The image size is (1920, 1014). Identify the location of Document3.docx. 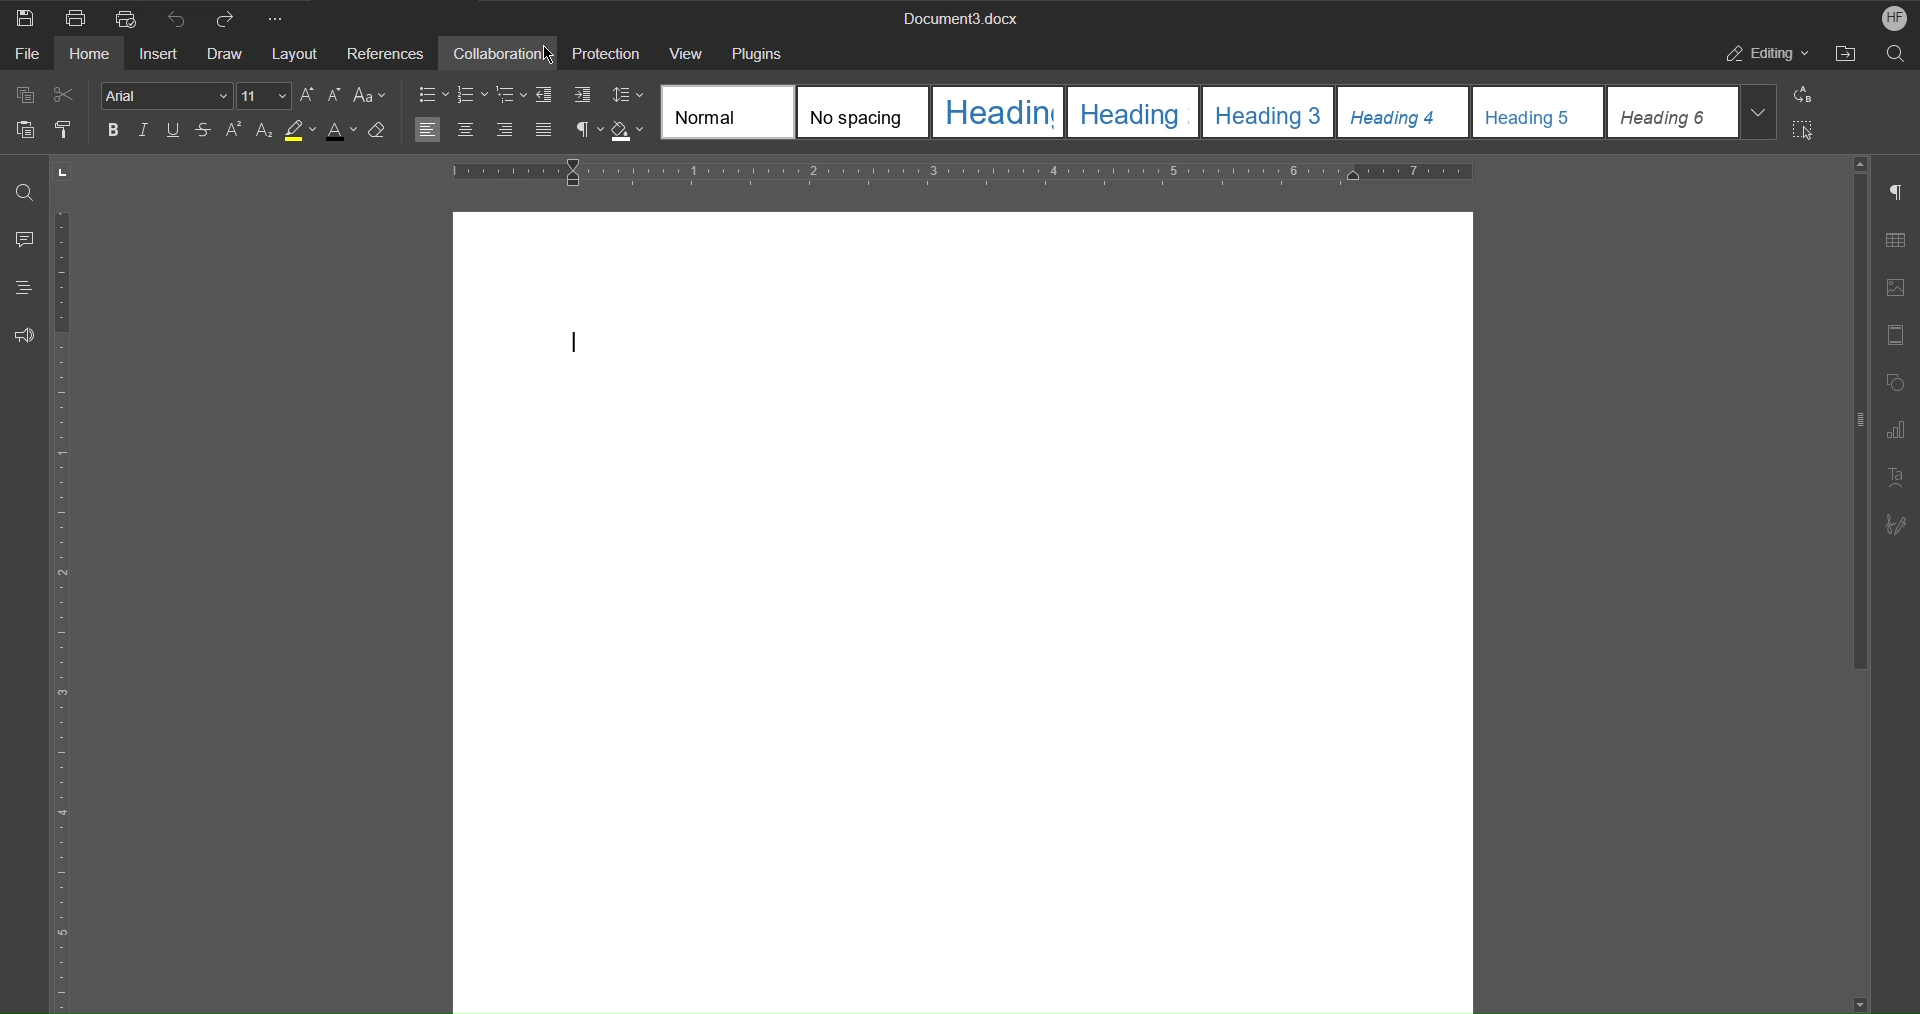
(964, 16).